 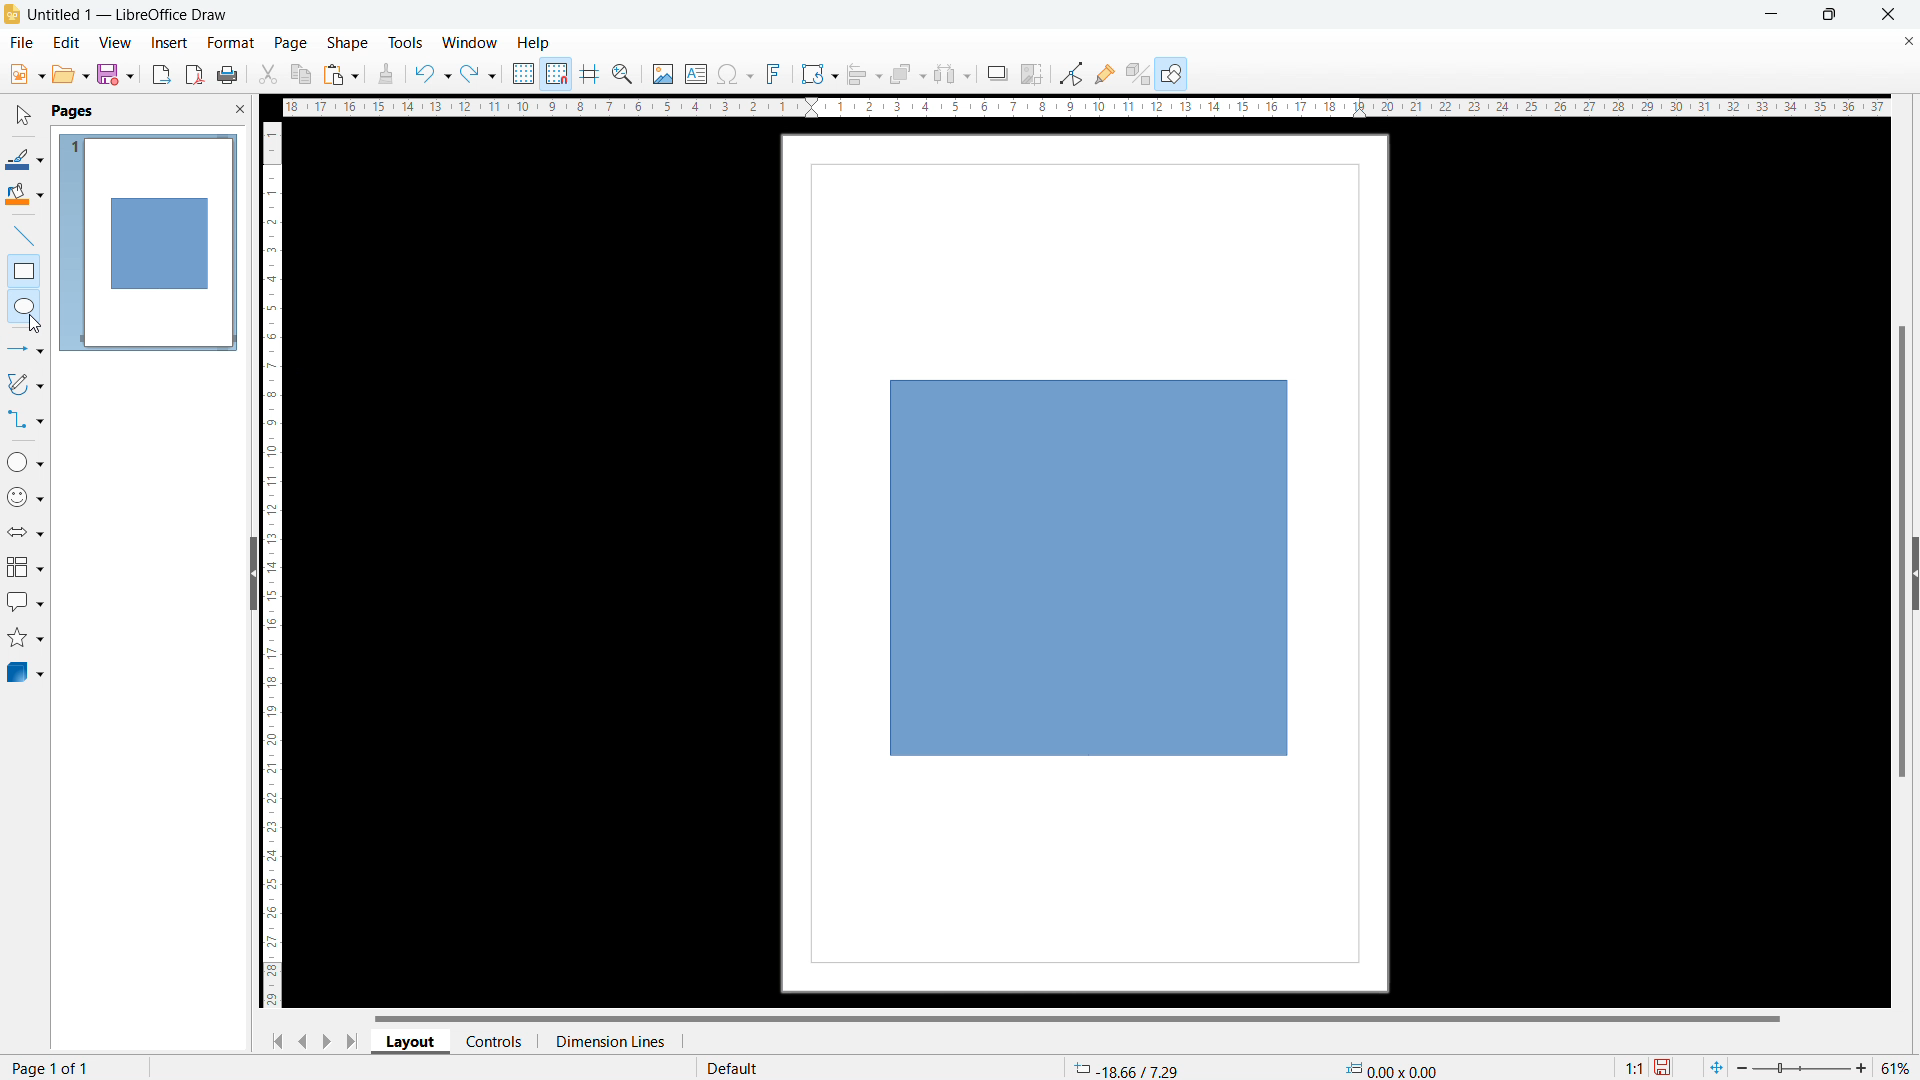 I want to click on page 1, so click(x=147, y=241).